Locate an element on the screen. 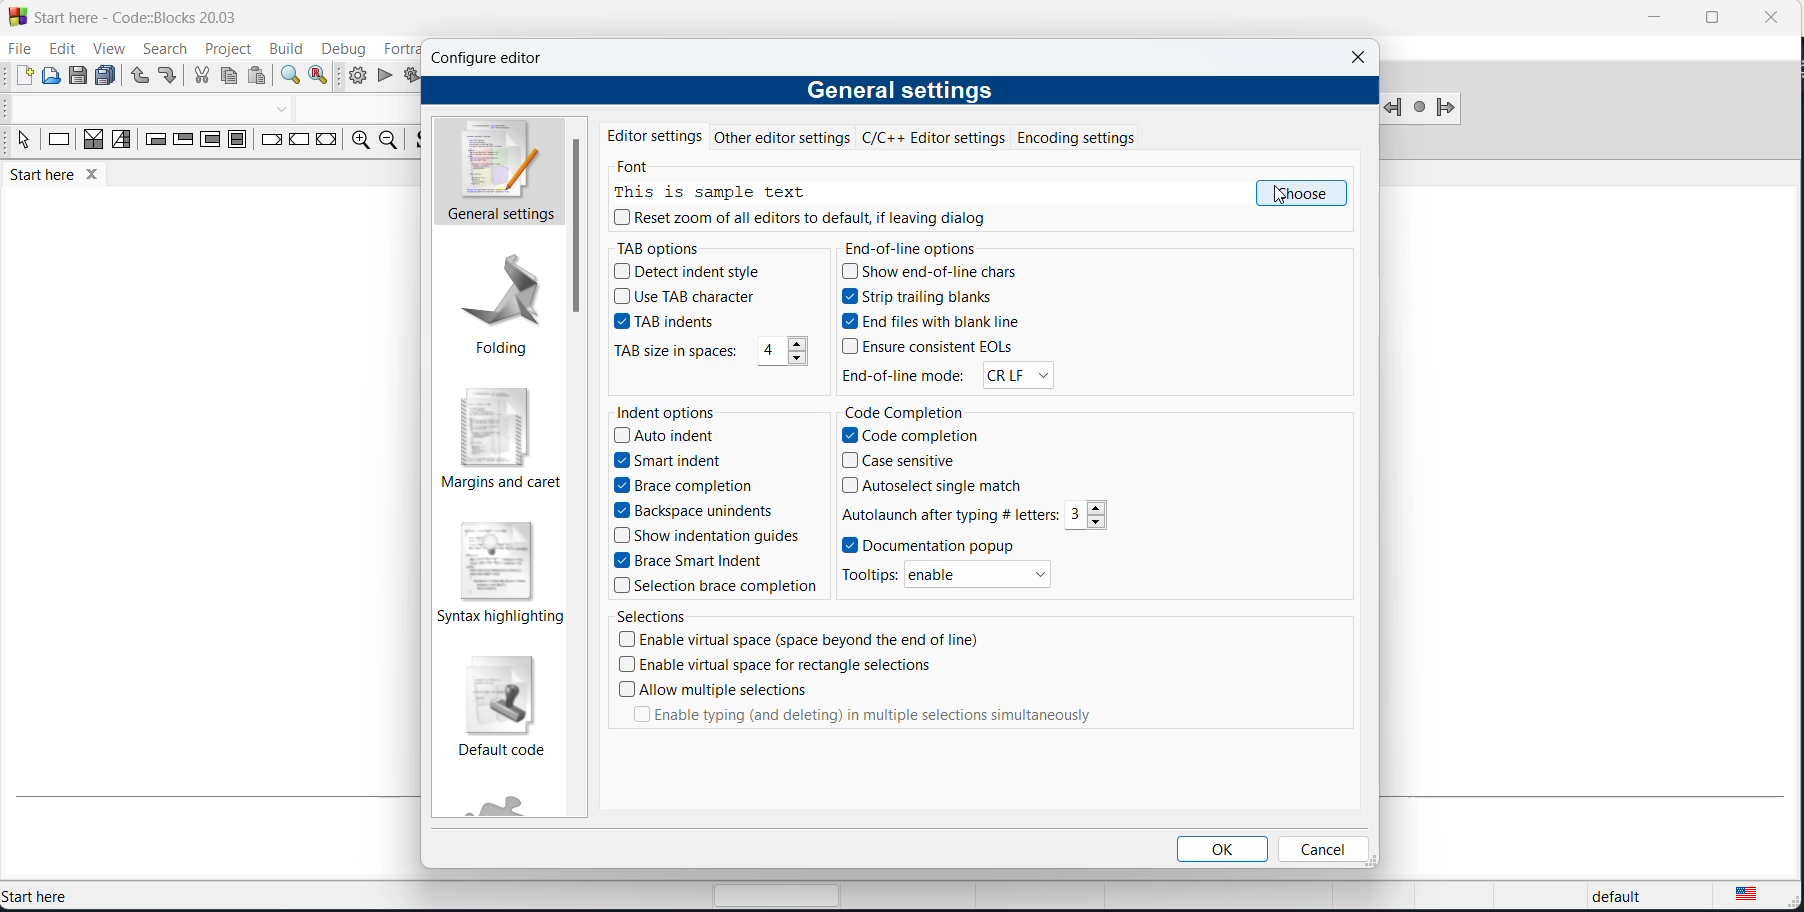 This screenshot has height=912, width=1804. font is located at coordinates (639, 169).